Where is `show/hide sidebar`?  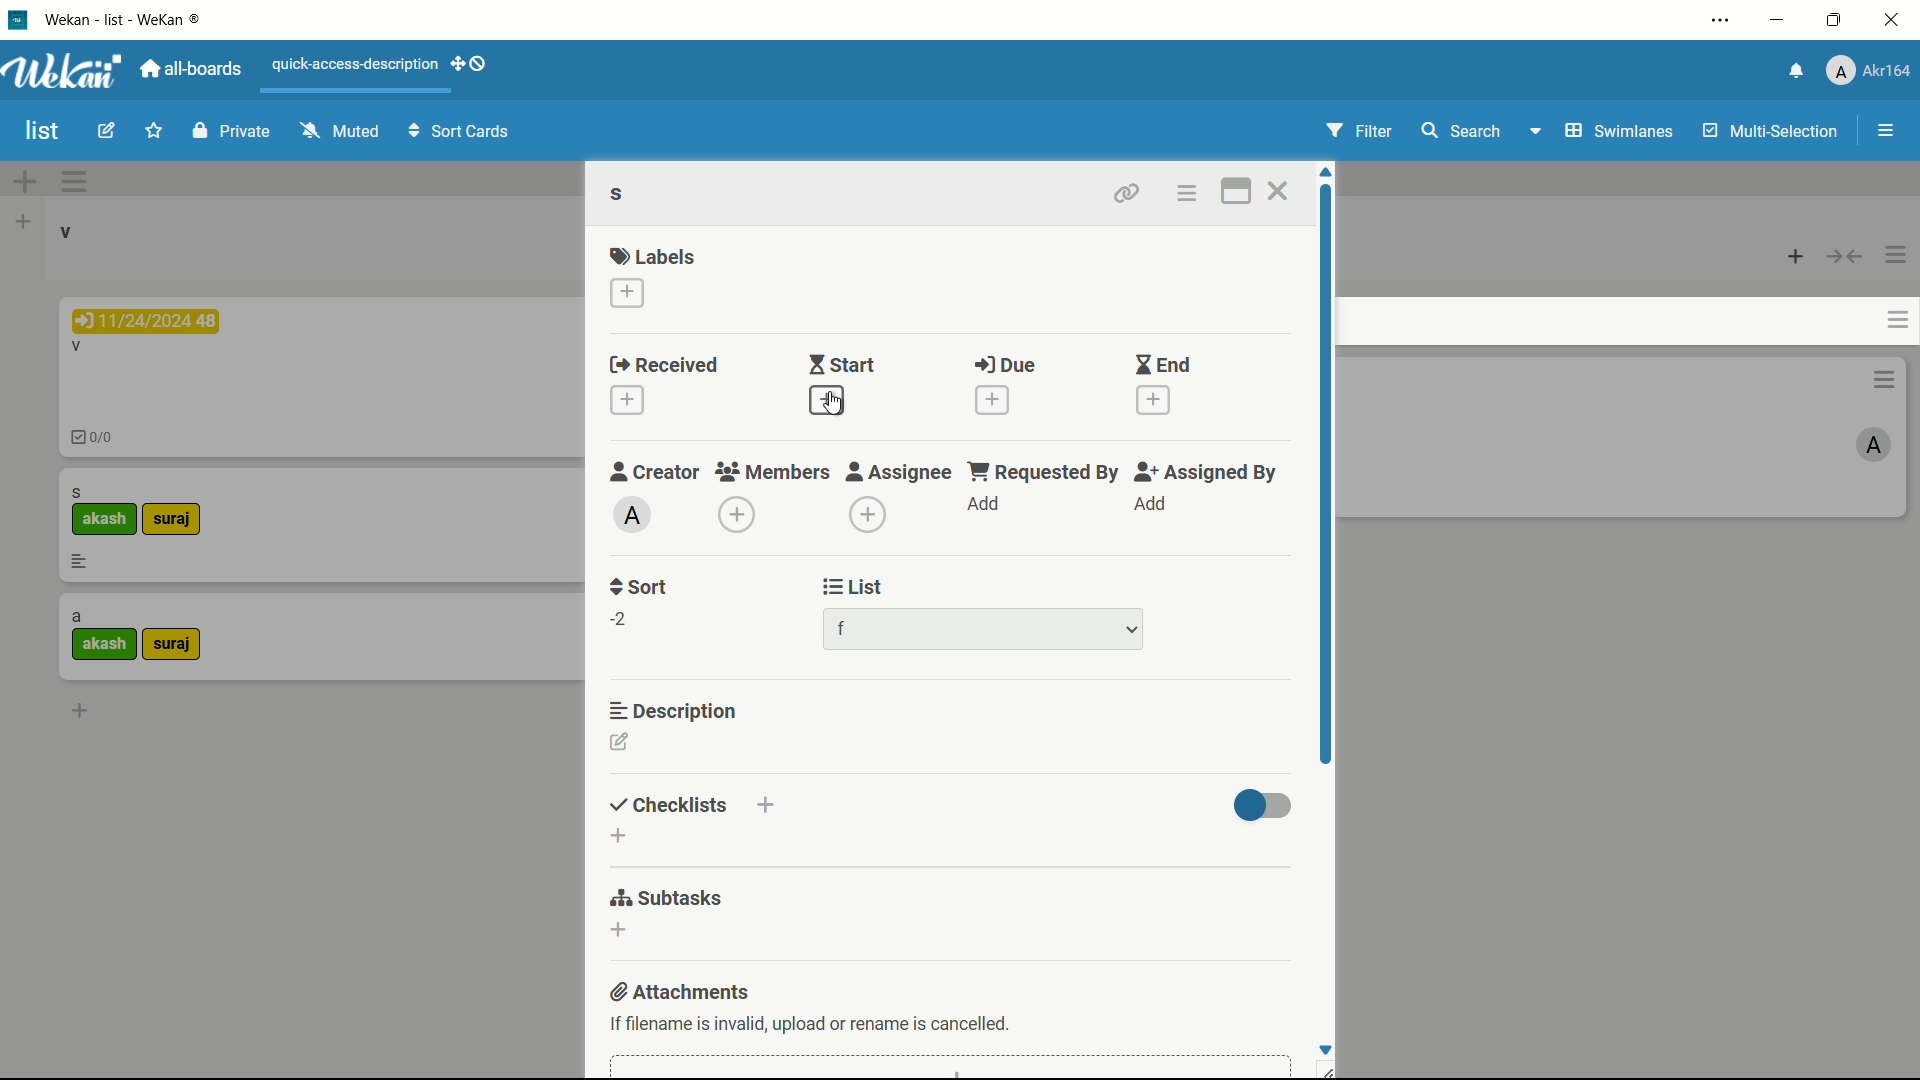 show/hide sidebar is located at coordinates (1887, 130).